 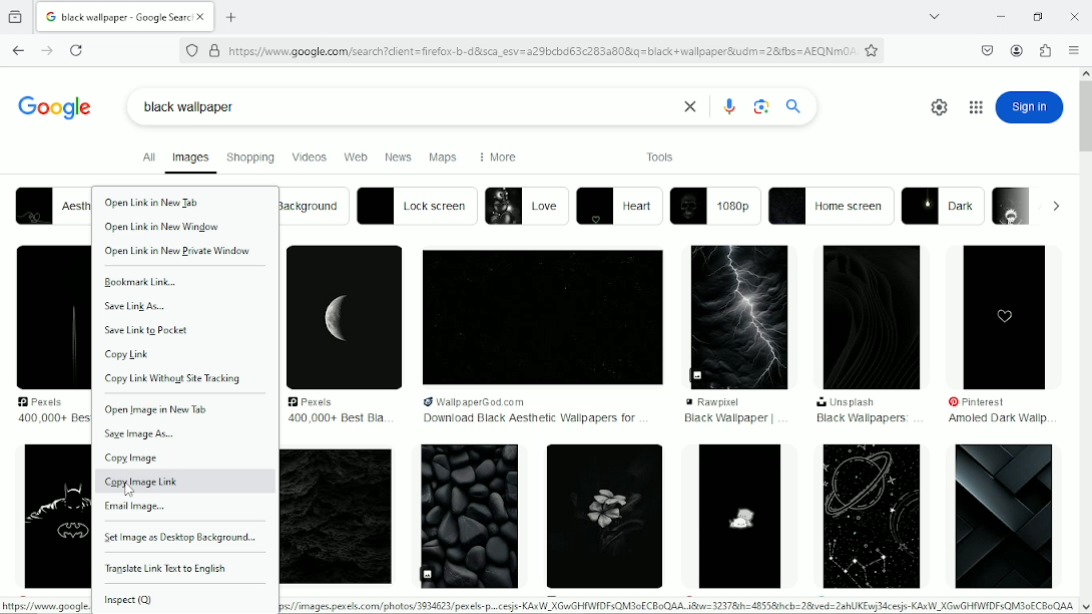 I want to click on search by image, so click(x=762, y=107).